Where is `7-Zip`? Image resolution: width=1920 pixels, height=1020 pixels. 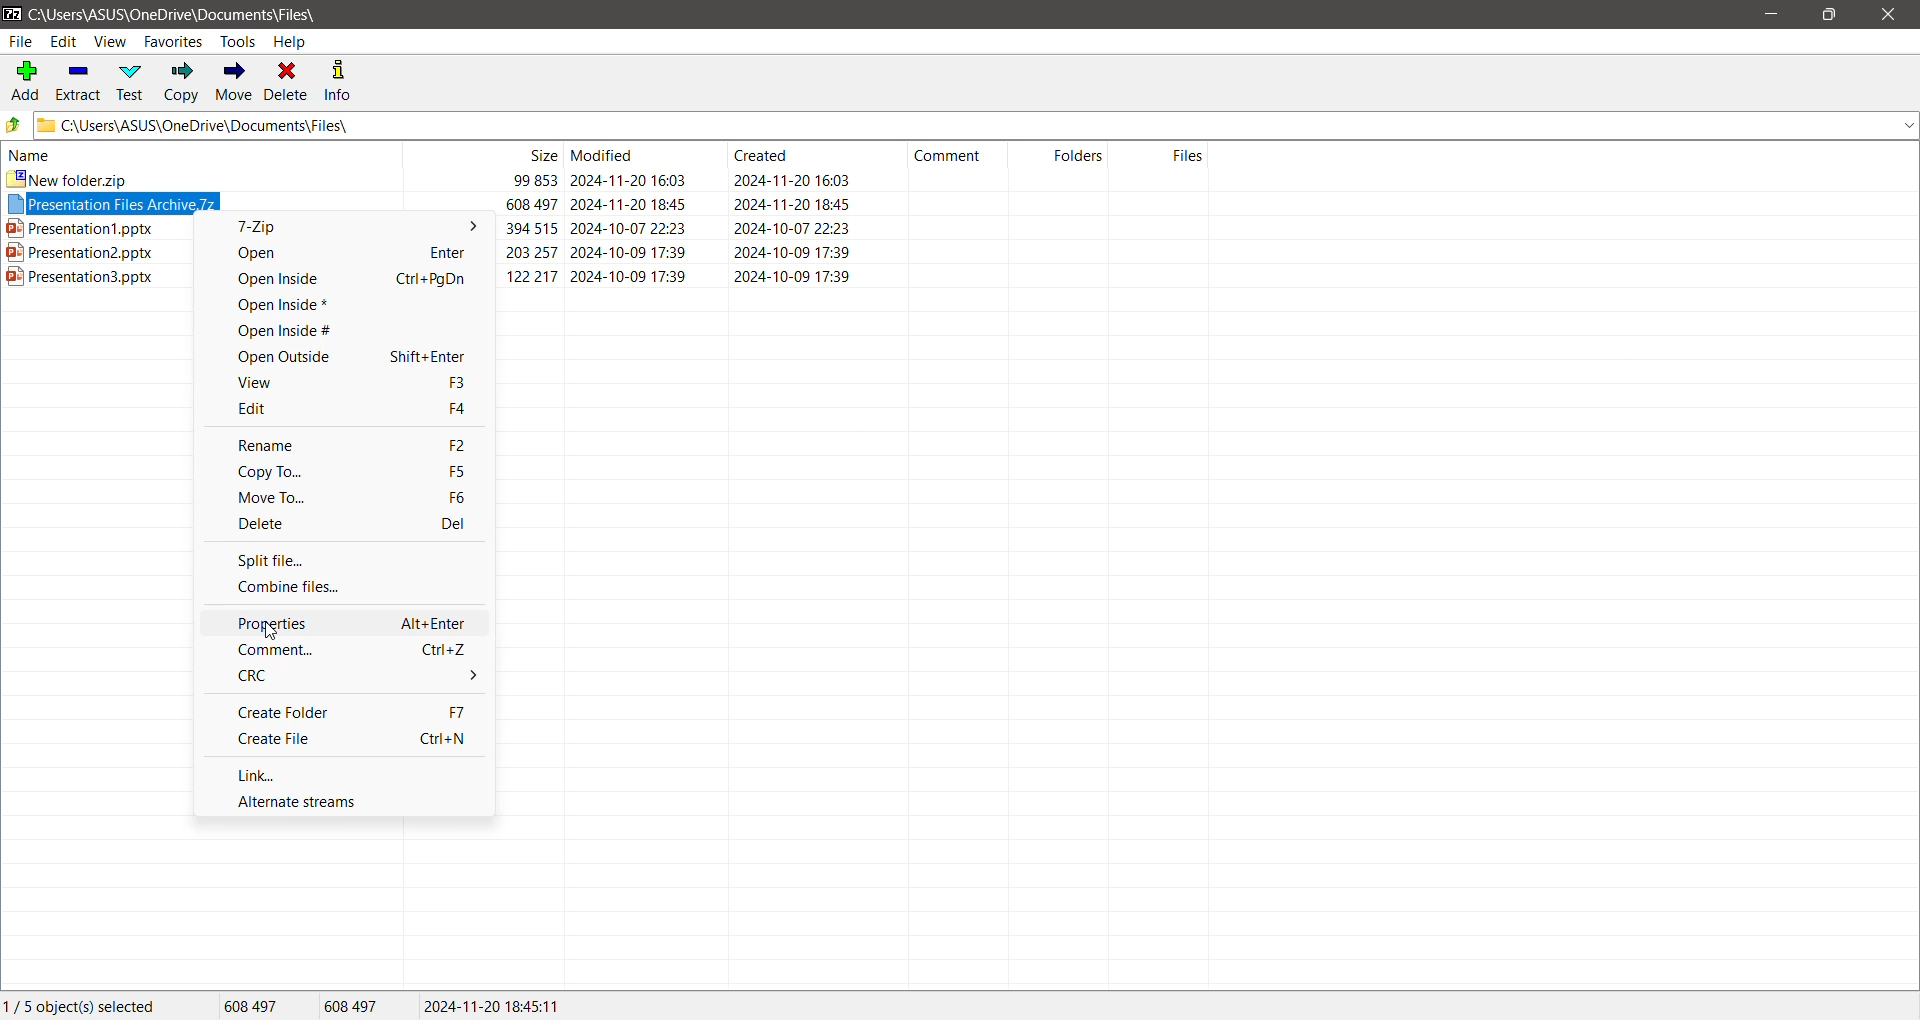
7-Zip is located at coordinates (356, 230).